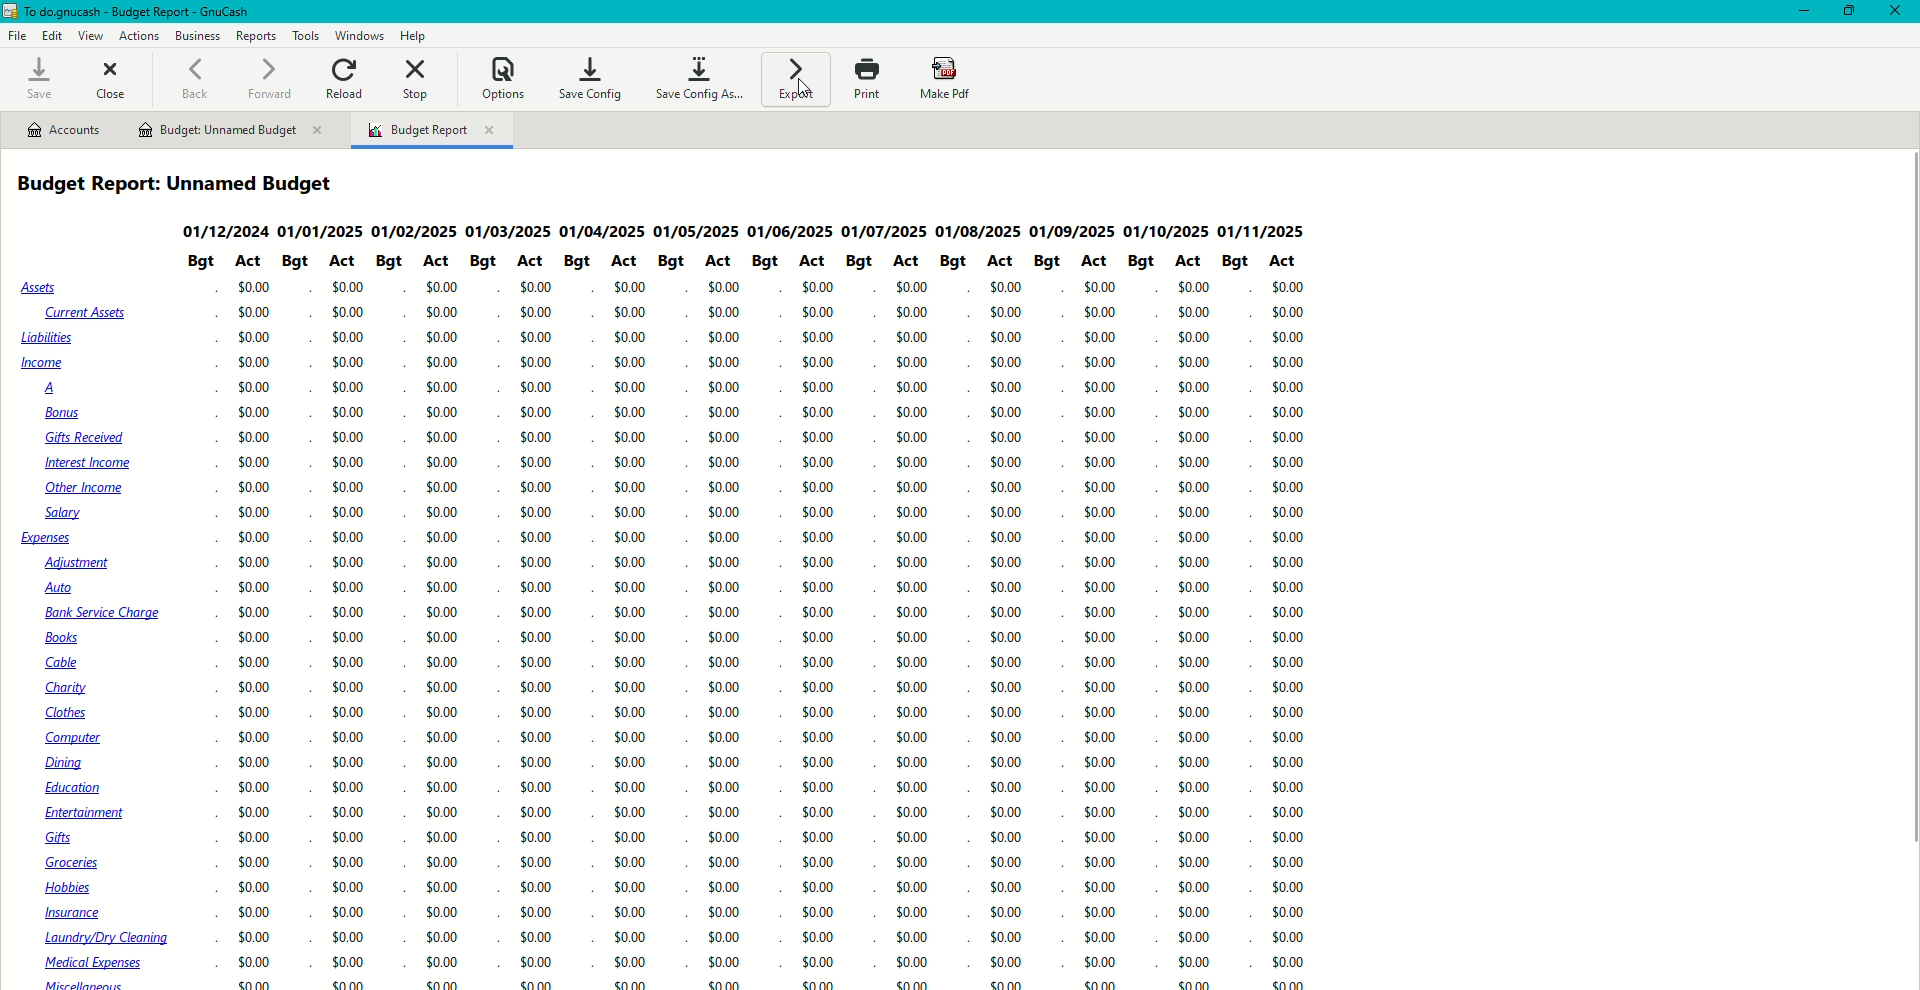 The height and width of the screenshot is (990, 1920). I want to click on 0.00, so click(349, 339).